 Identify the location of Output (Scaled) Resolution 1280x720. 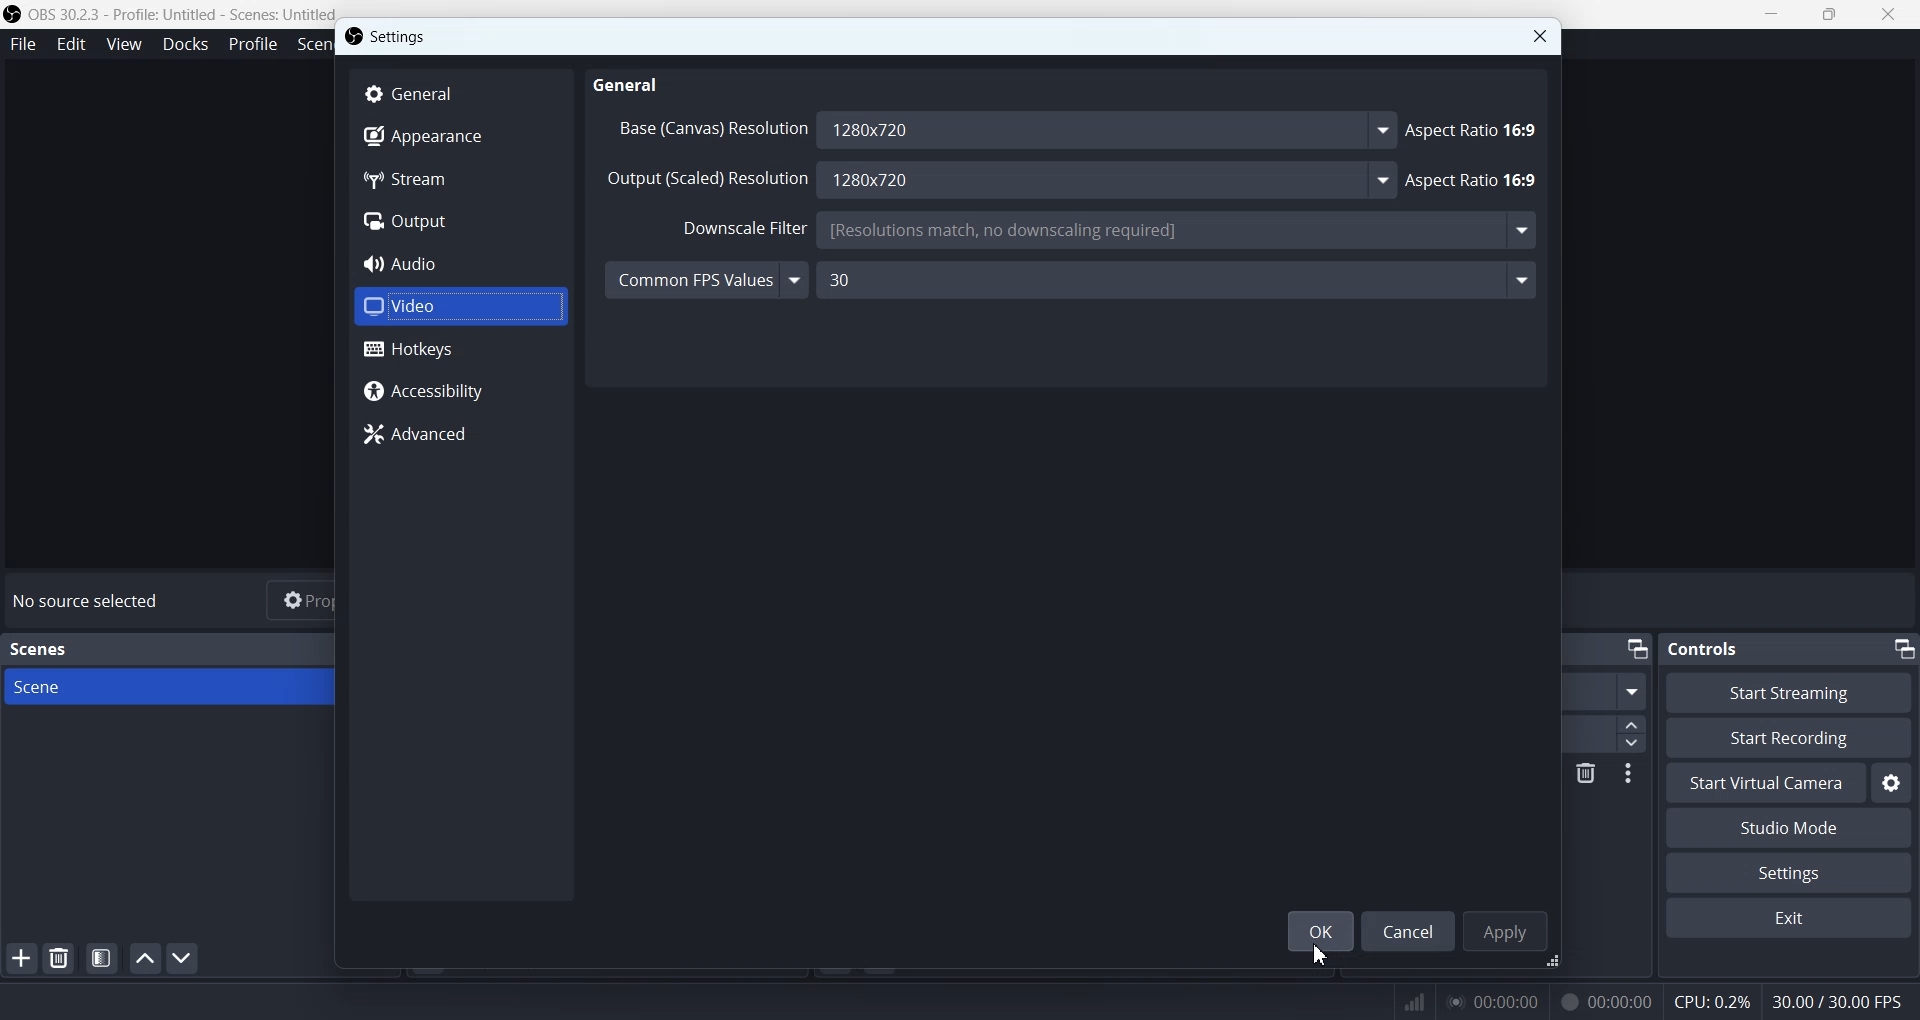
(997, 179).